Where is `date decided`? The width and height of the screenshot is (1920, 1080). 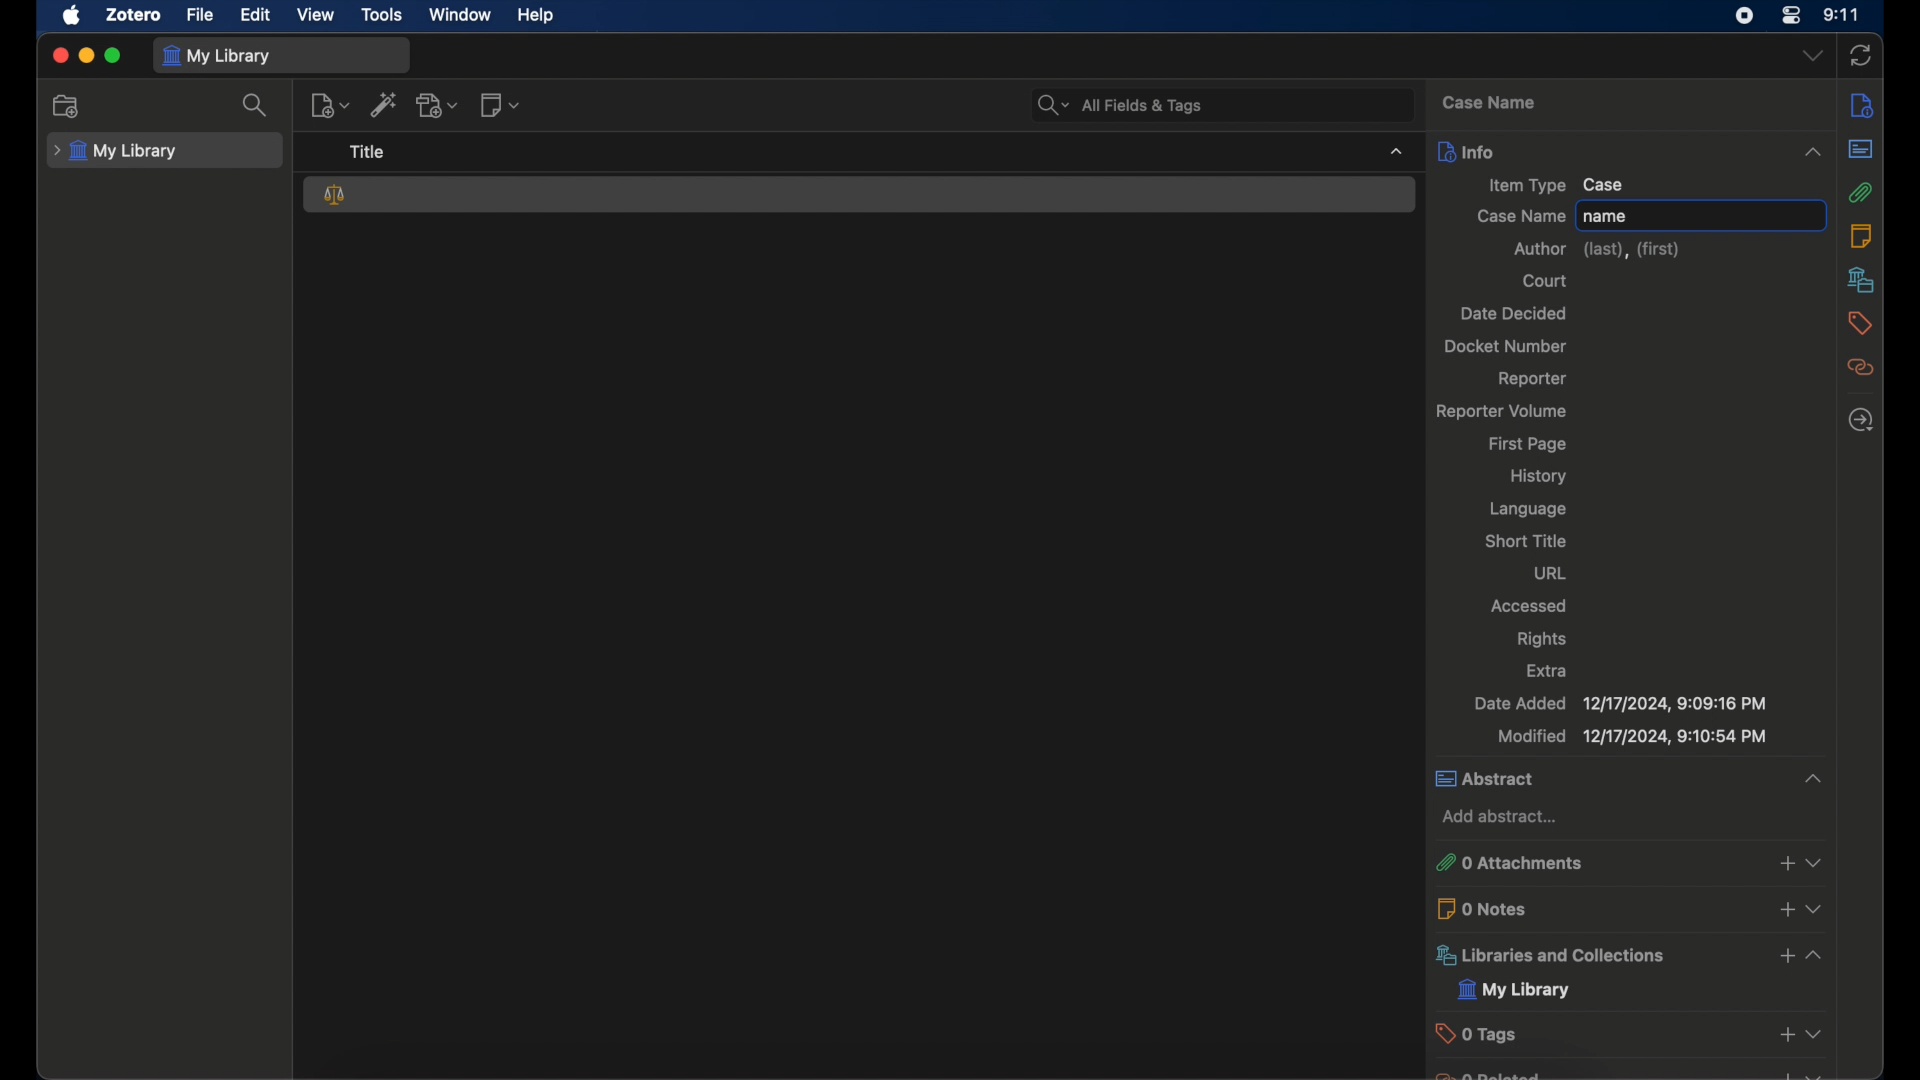 date decided is located at coordinates (1517, 314).